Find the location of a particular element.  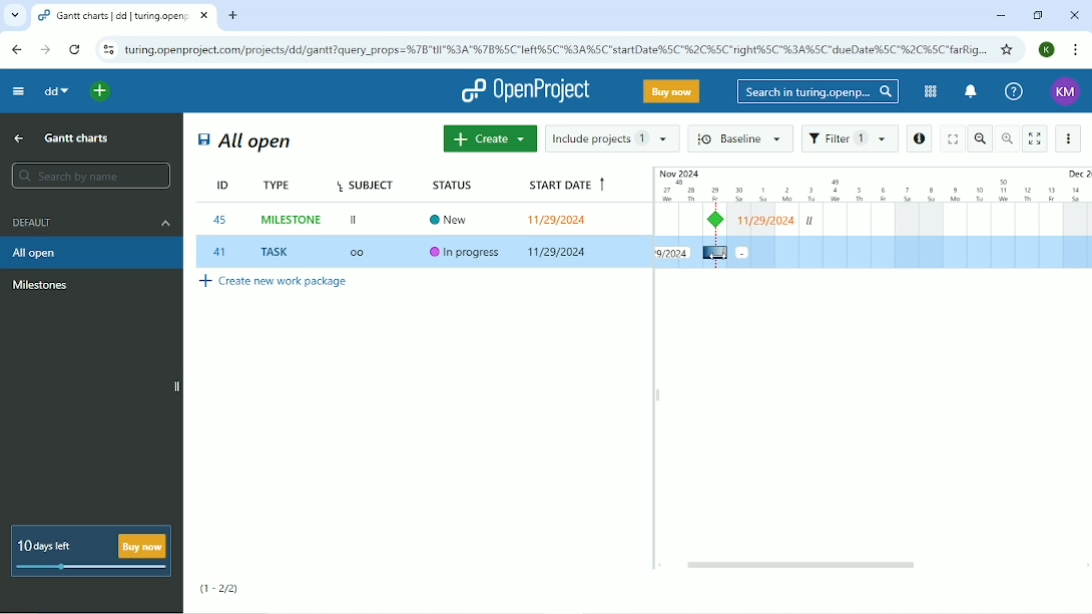

Up is located at coordinates (18, 140).